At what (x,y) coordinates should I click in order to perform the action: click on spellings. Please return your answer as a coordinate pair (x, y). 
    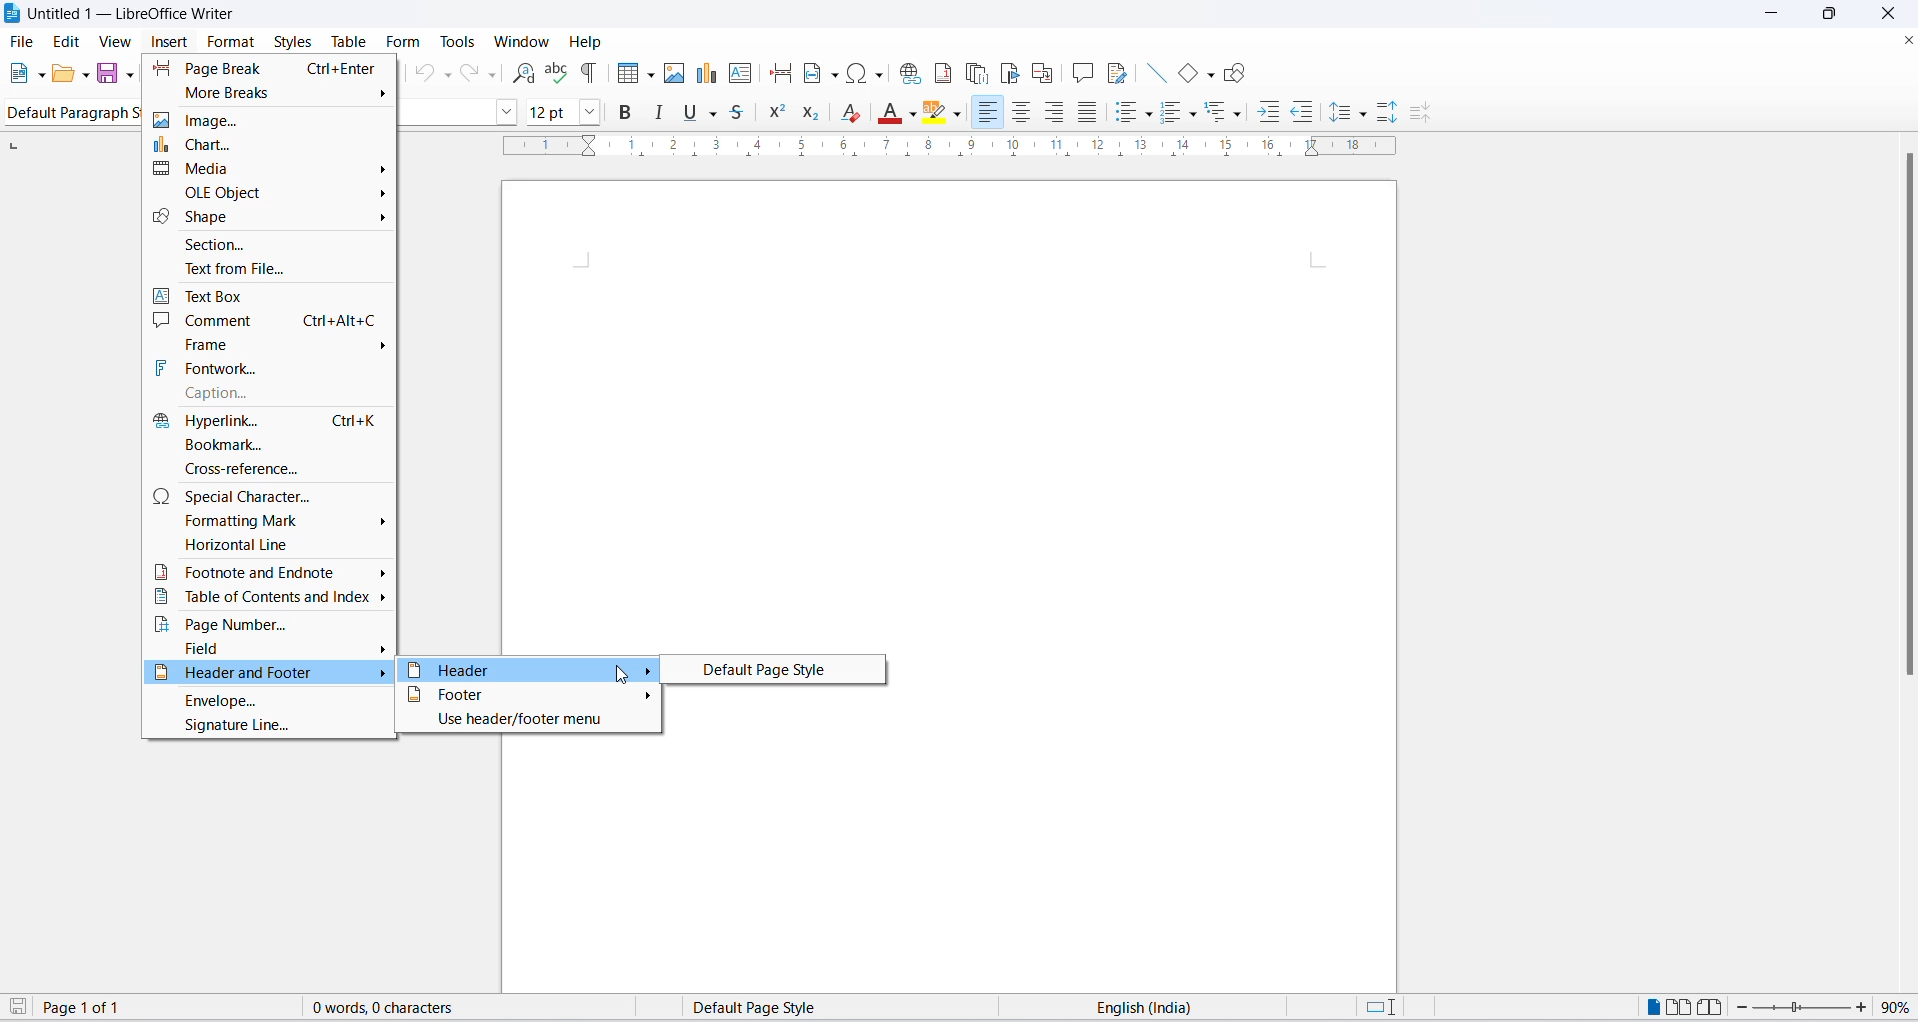
    Looking at the image, I should click on (558, 74).